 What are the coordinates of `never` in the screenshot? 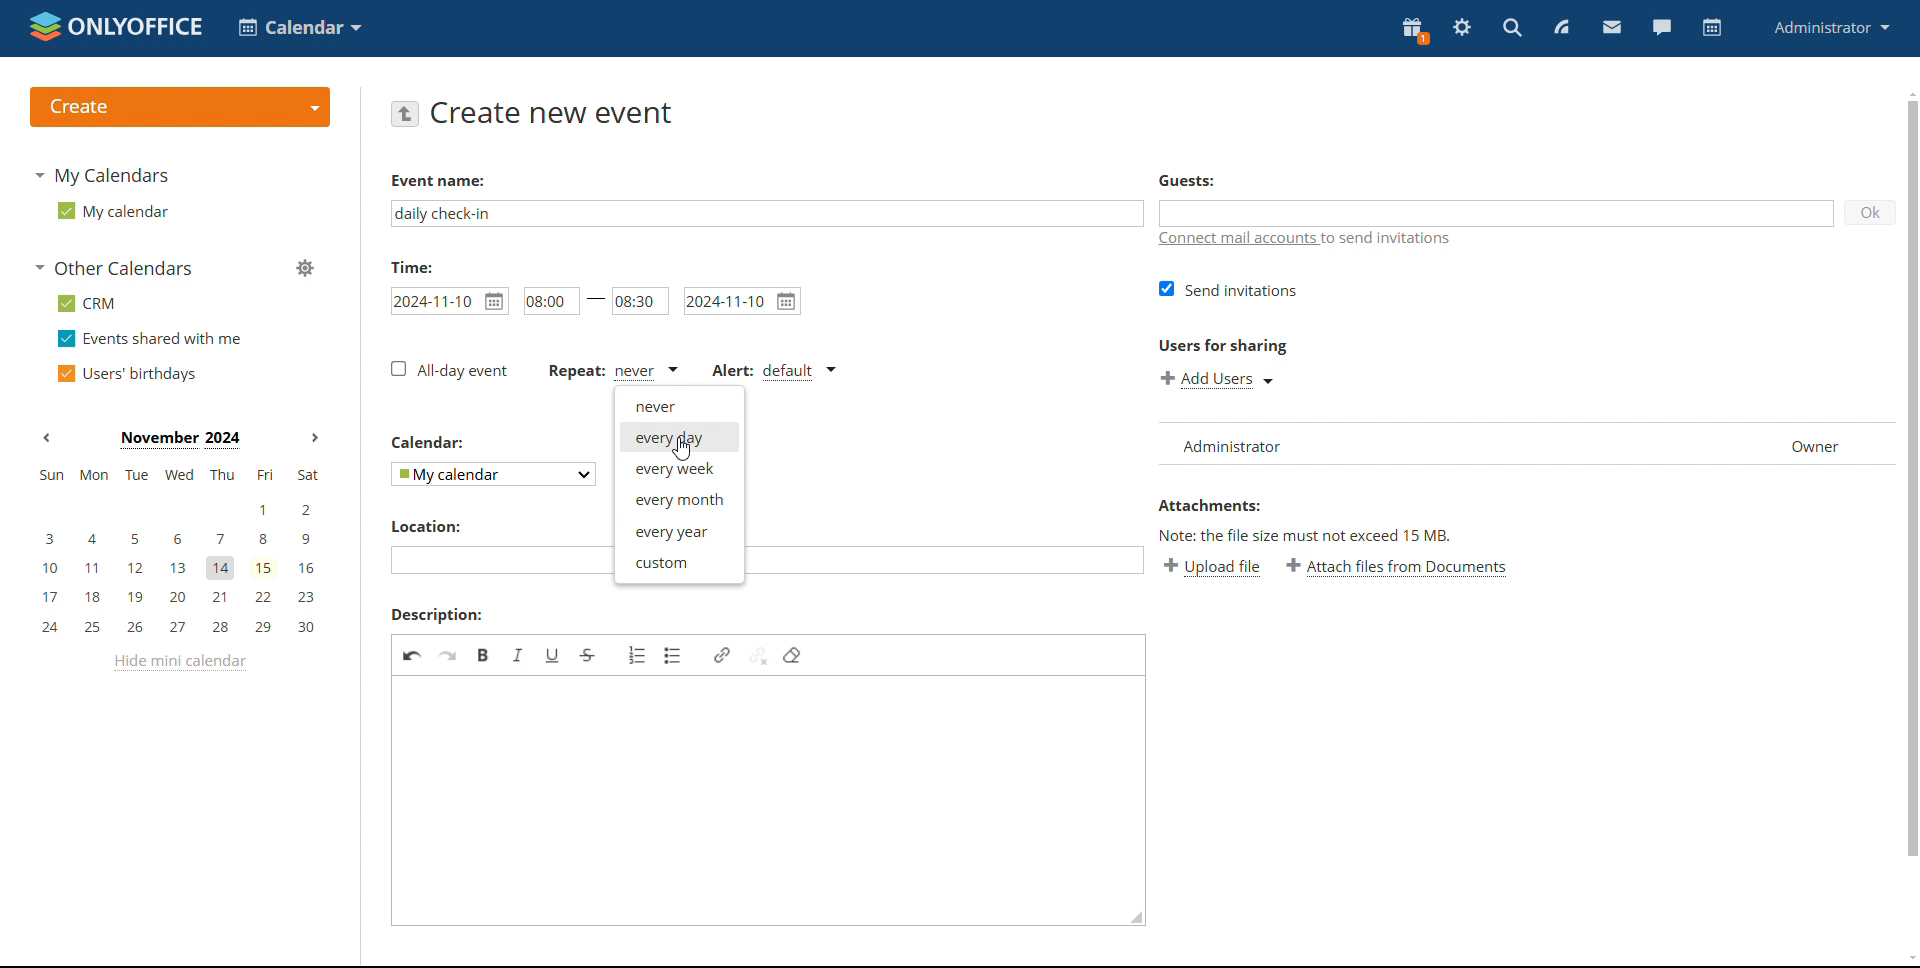 It's located at (681, 407).